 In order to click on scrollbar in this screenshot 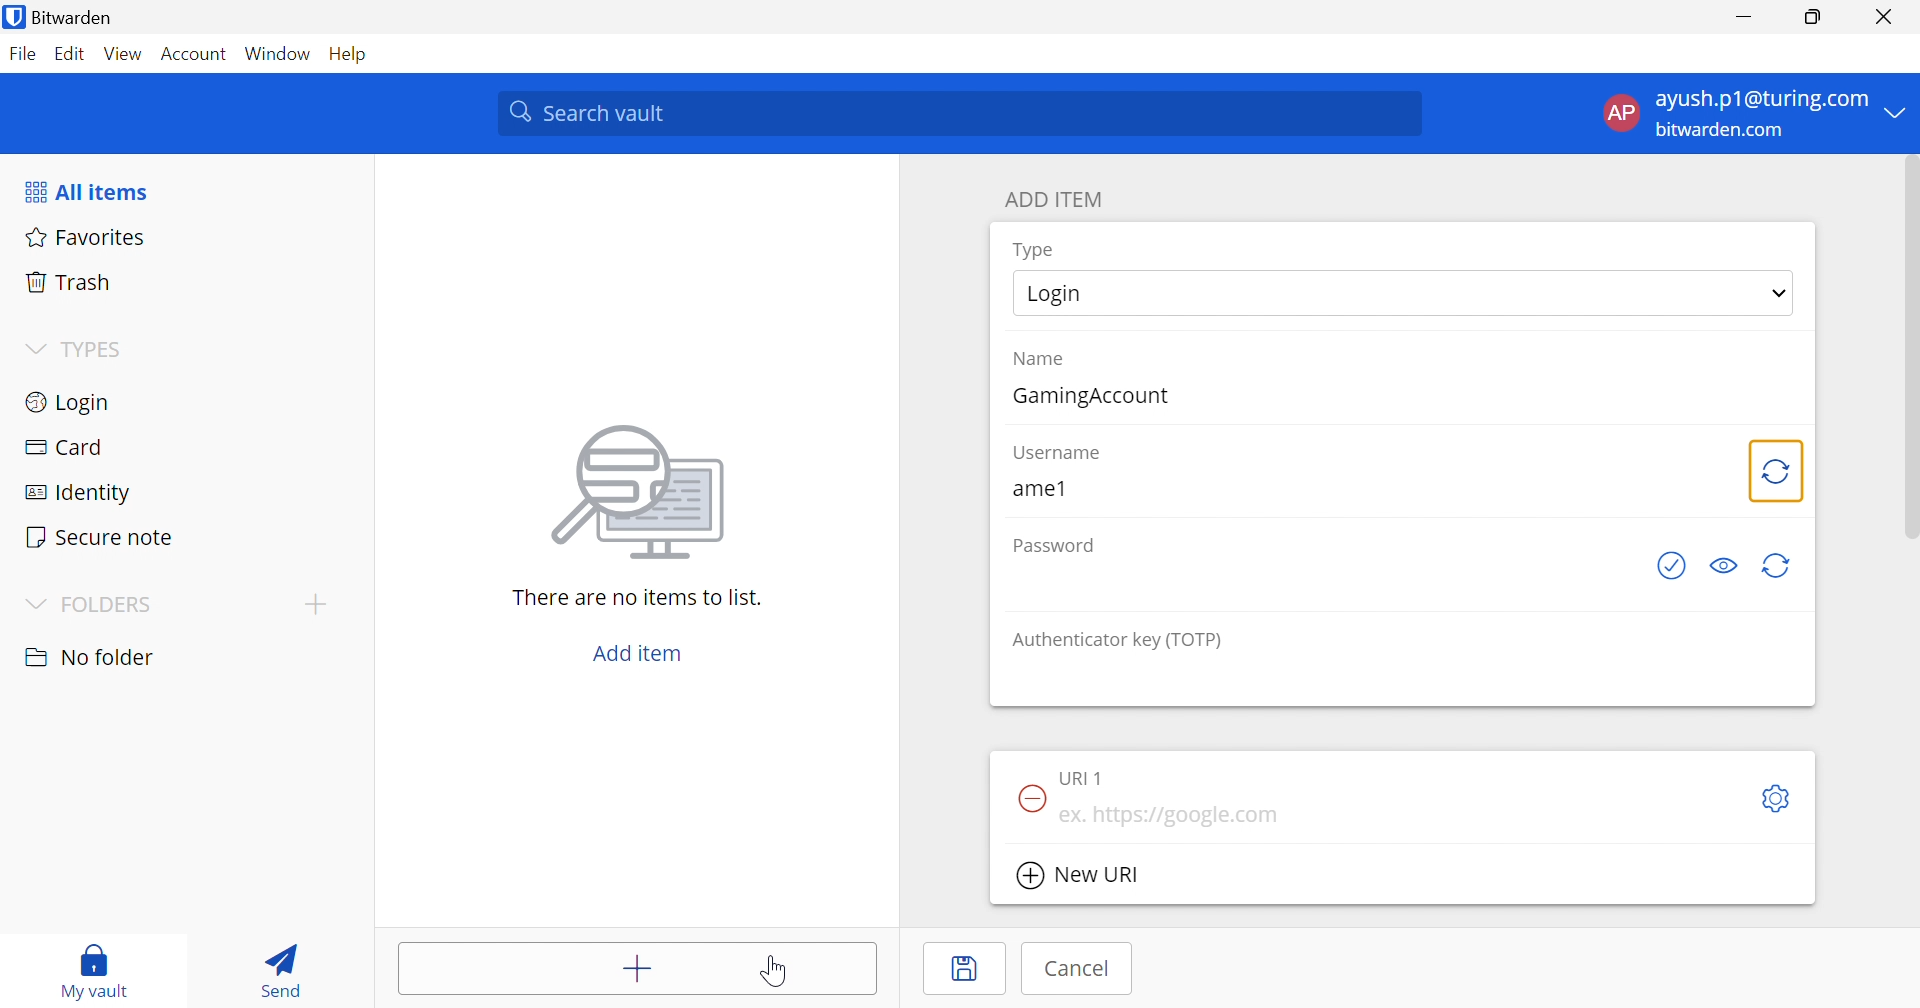, I will do `click(1906, 357)`.